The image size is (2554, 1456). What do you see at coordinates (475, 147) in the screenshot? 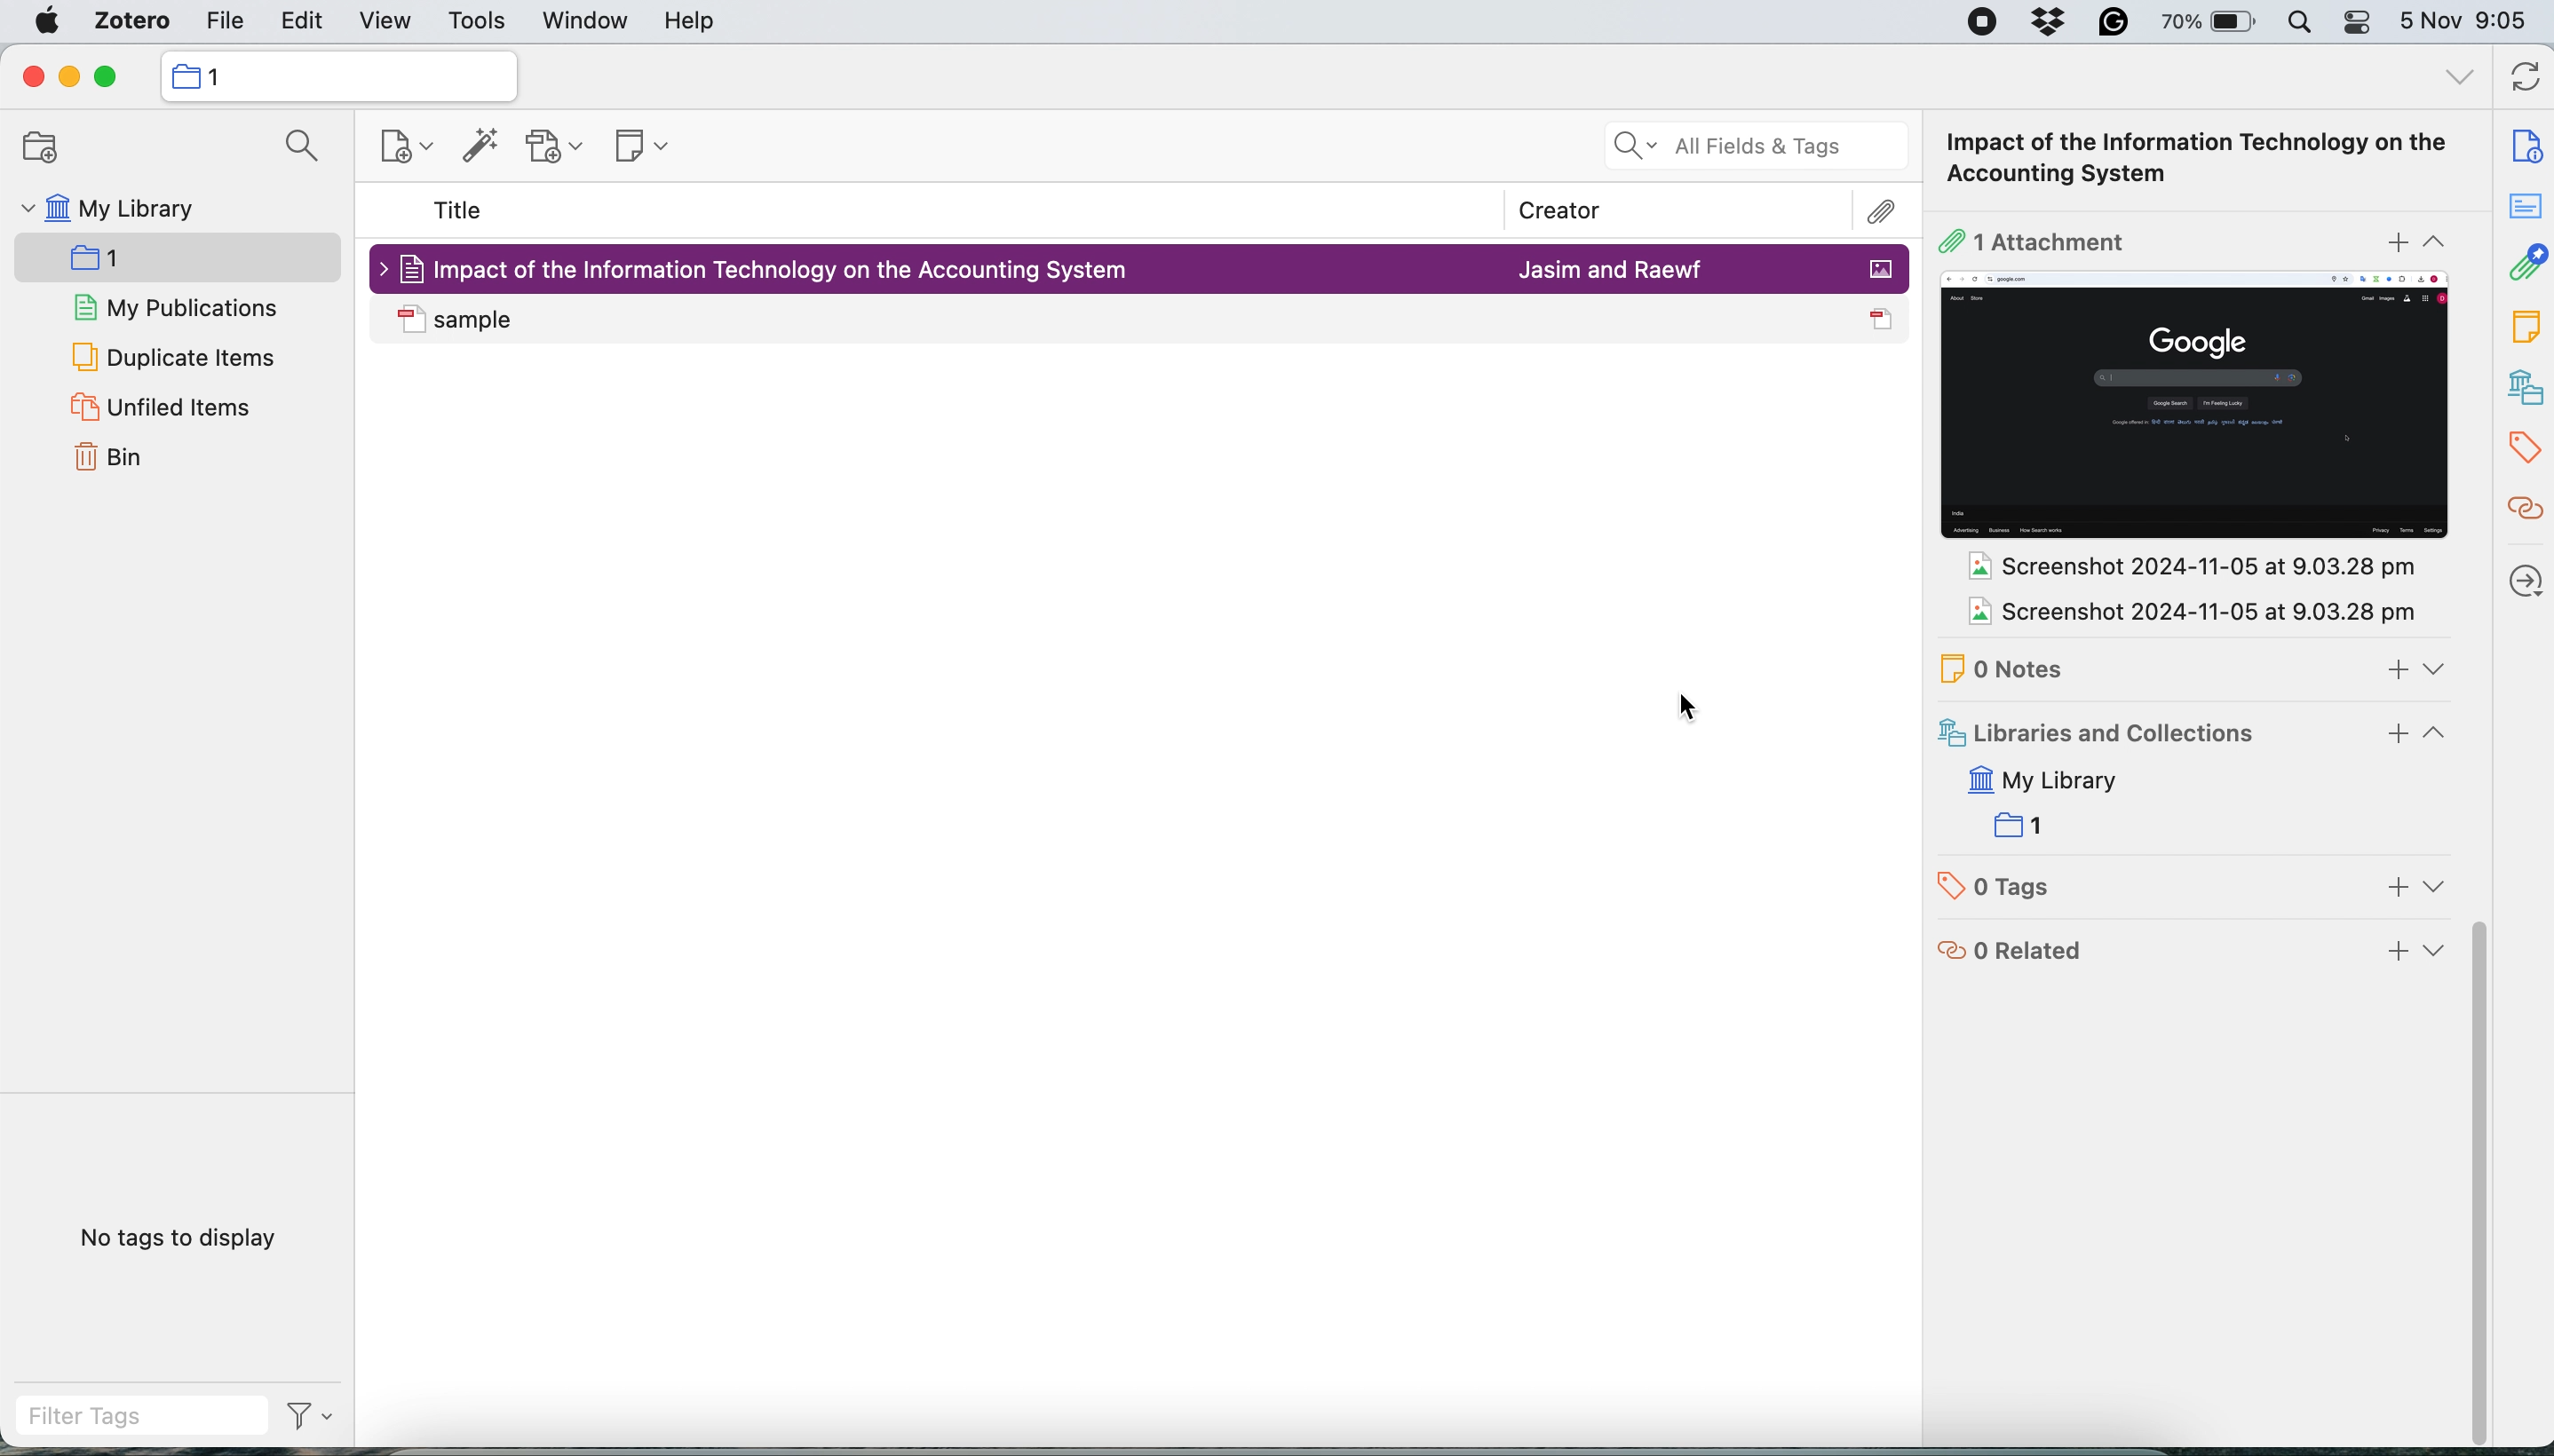
I see `add item by identifier` at bounding box center [475, 147].